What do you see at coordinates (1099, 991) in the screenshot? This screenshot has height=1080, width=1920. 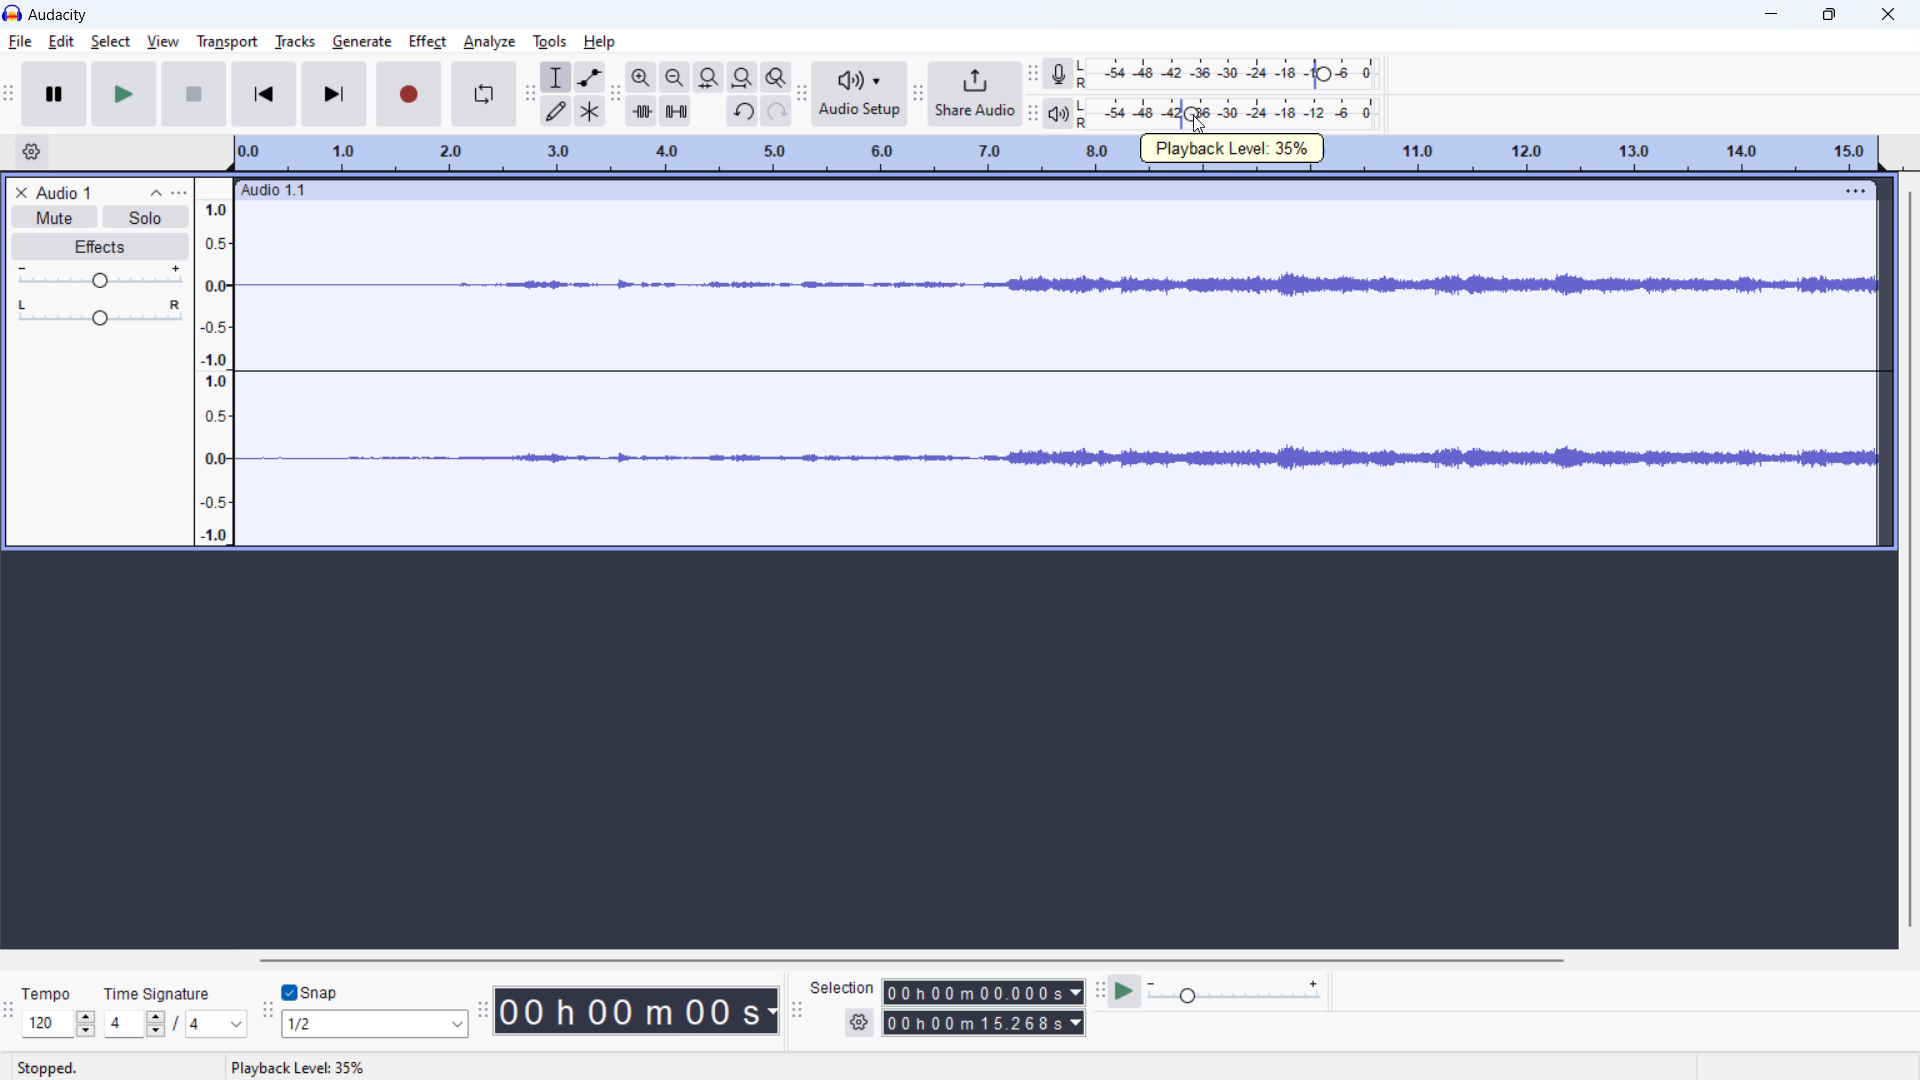 I see `play at speed toolbar` at bounding box center [1099, 991].